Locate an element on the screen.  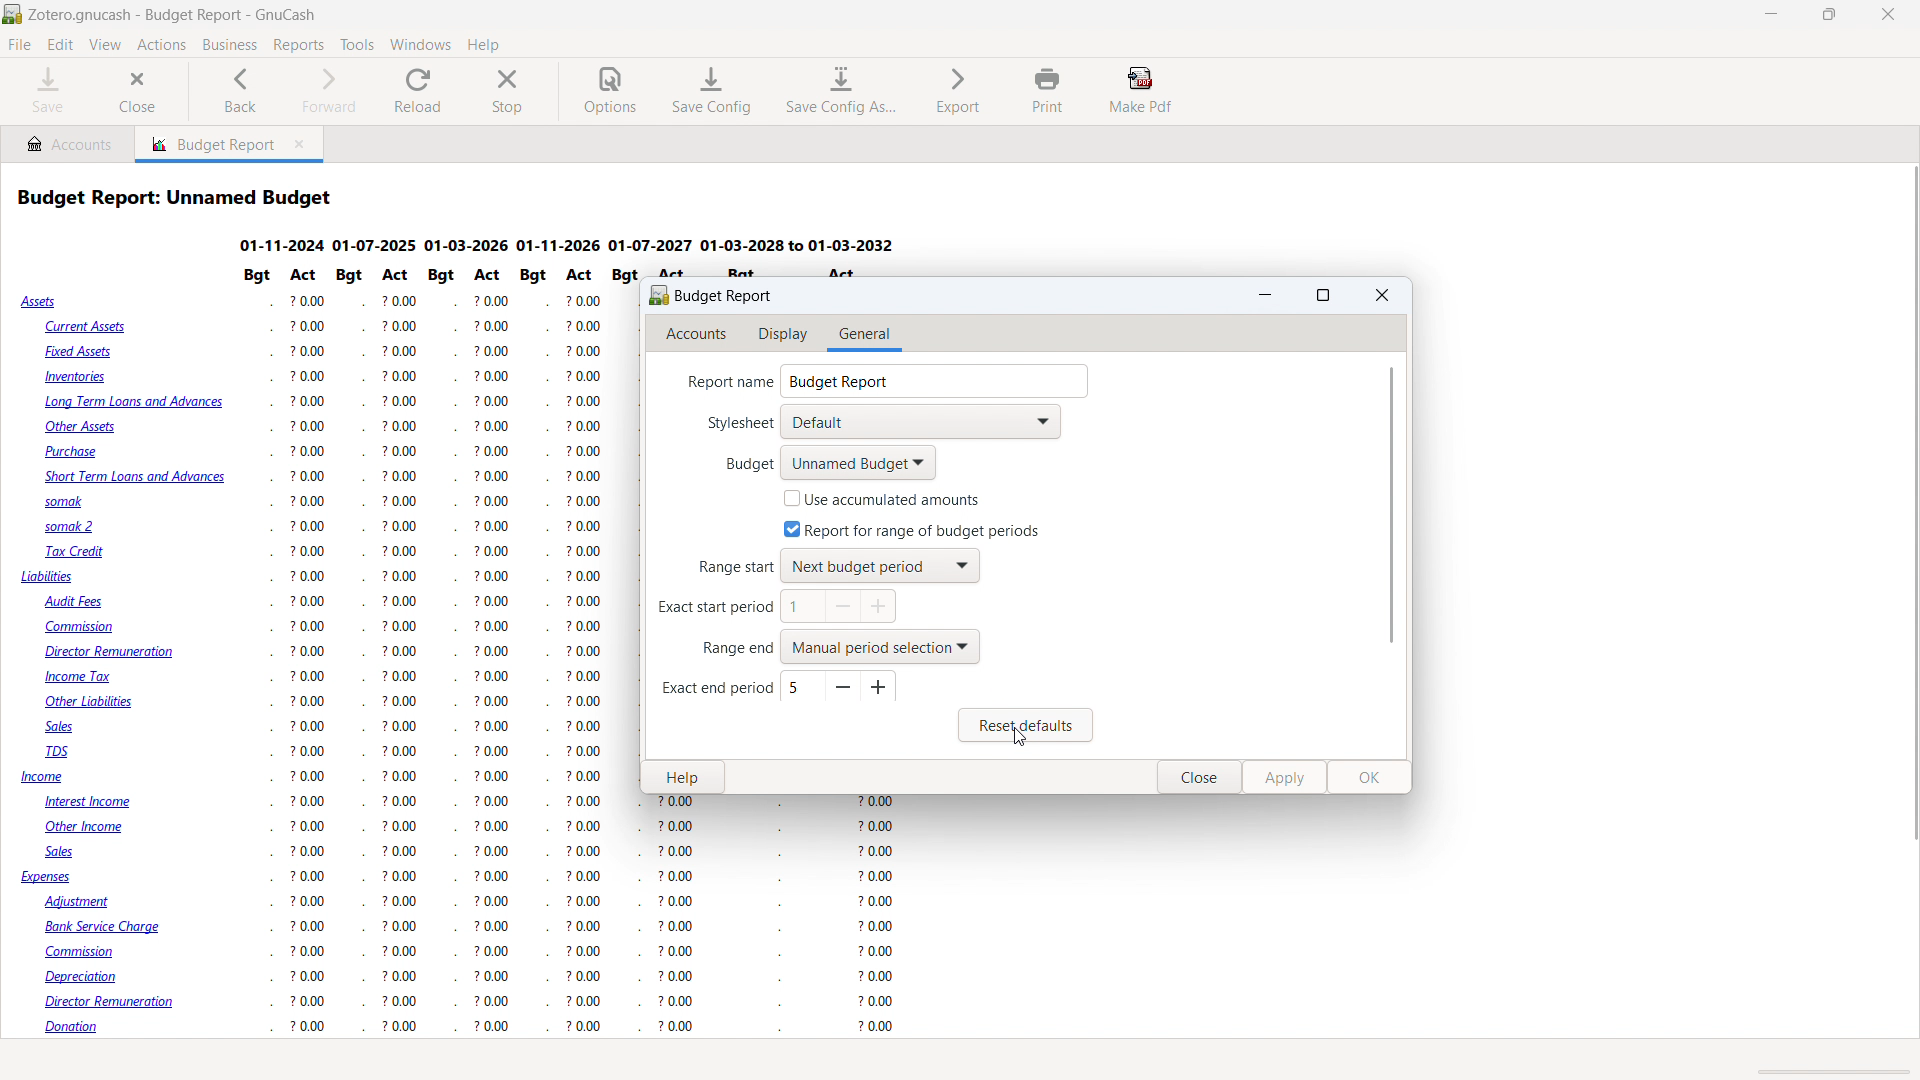
Income is located at coordinates (44, 778).